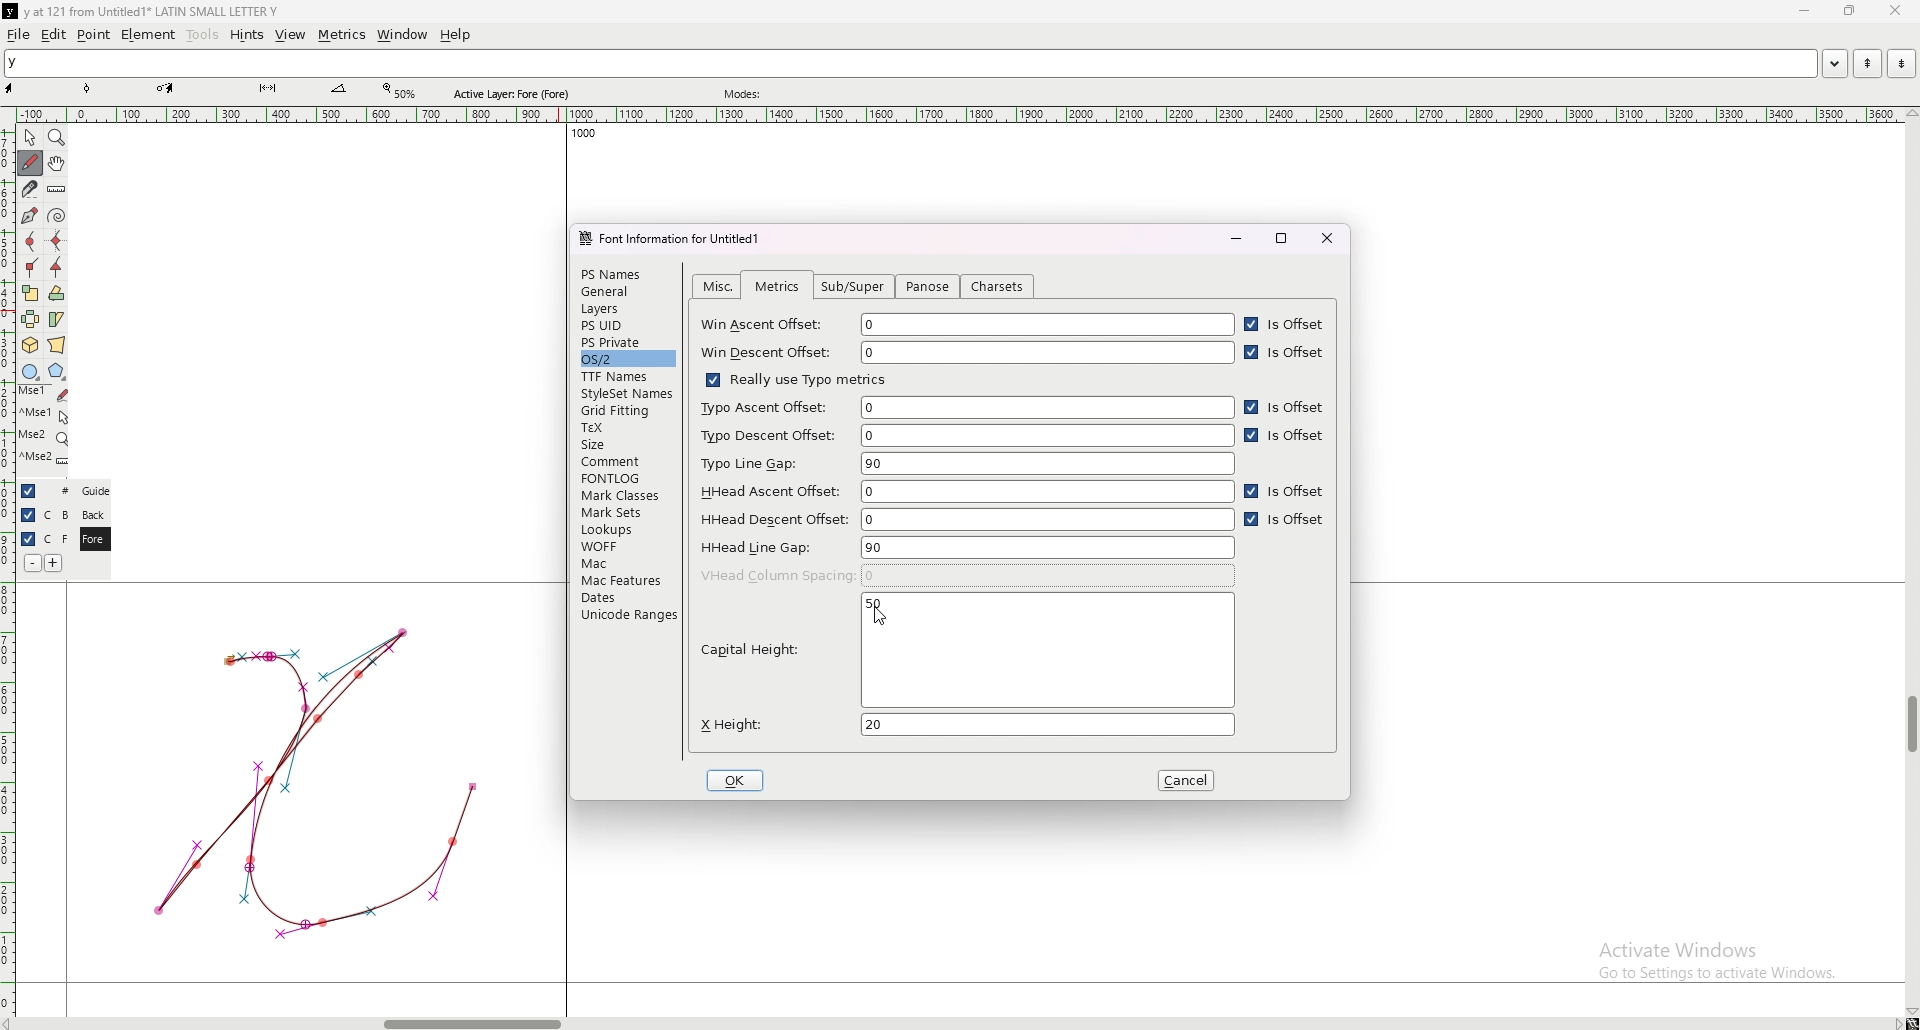  Describe the element at coordinates (28, 214) in the screenshot. I see `add a point, then drag out its control points` at that location.